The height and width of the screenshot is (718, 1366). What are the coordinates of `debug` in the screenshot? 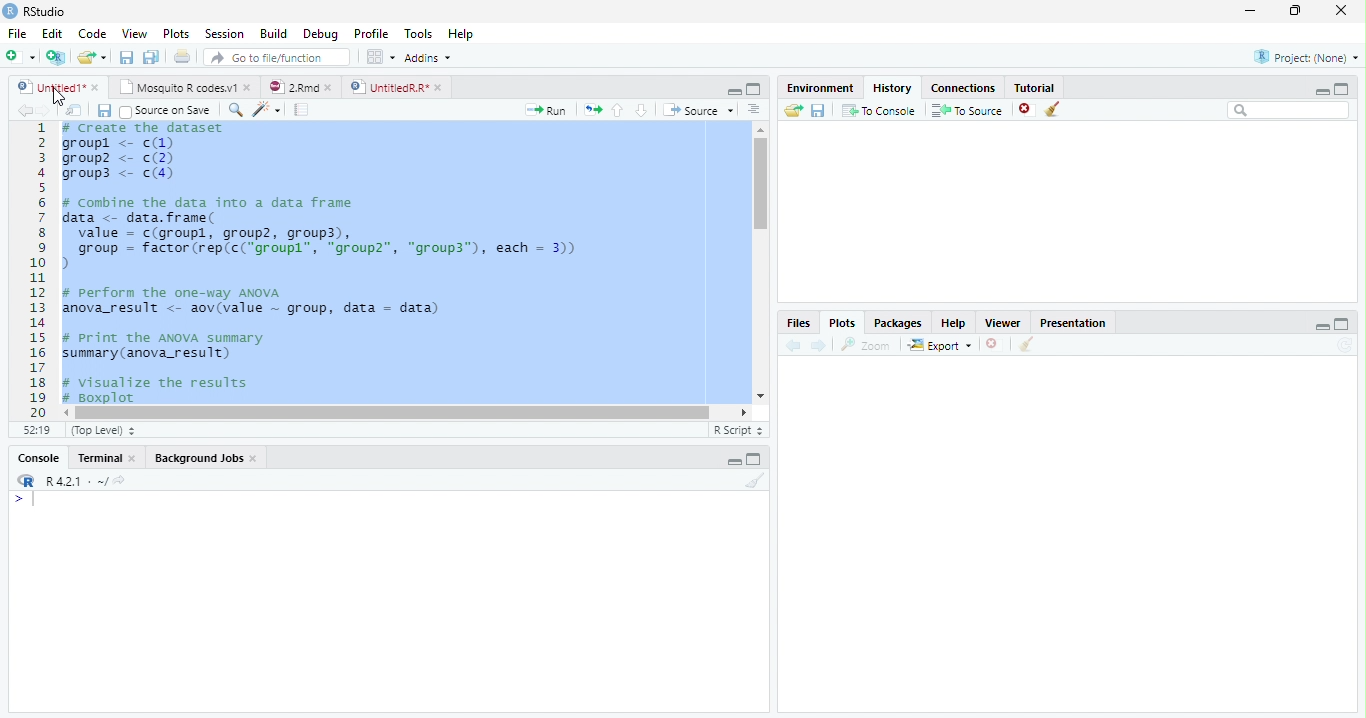 It's located at (323, 35).